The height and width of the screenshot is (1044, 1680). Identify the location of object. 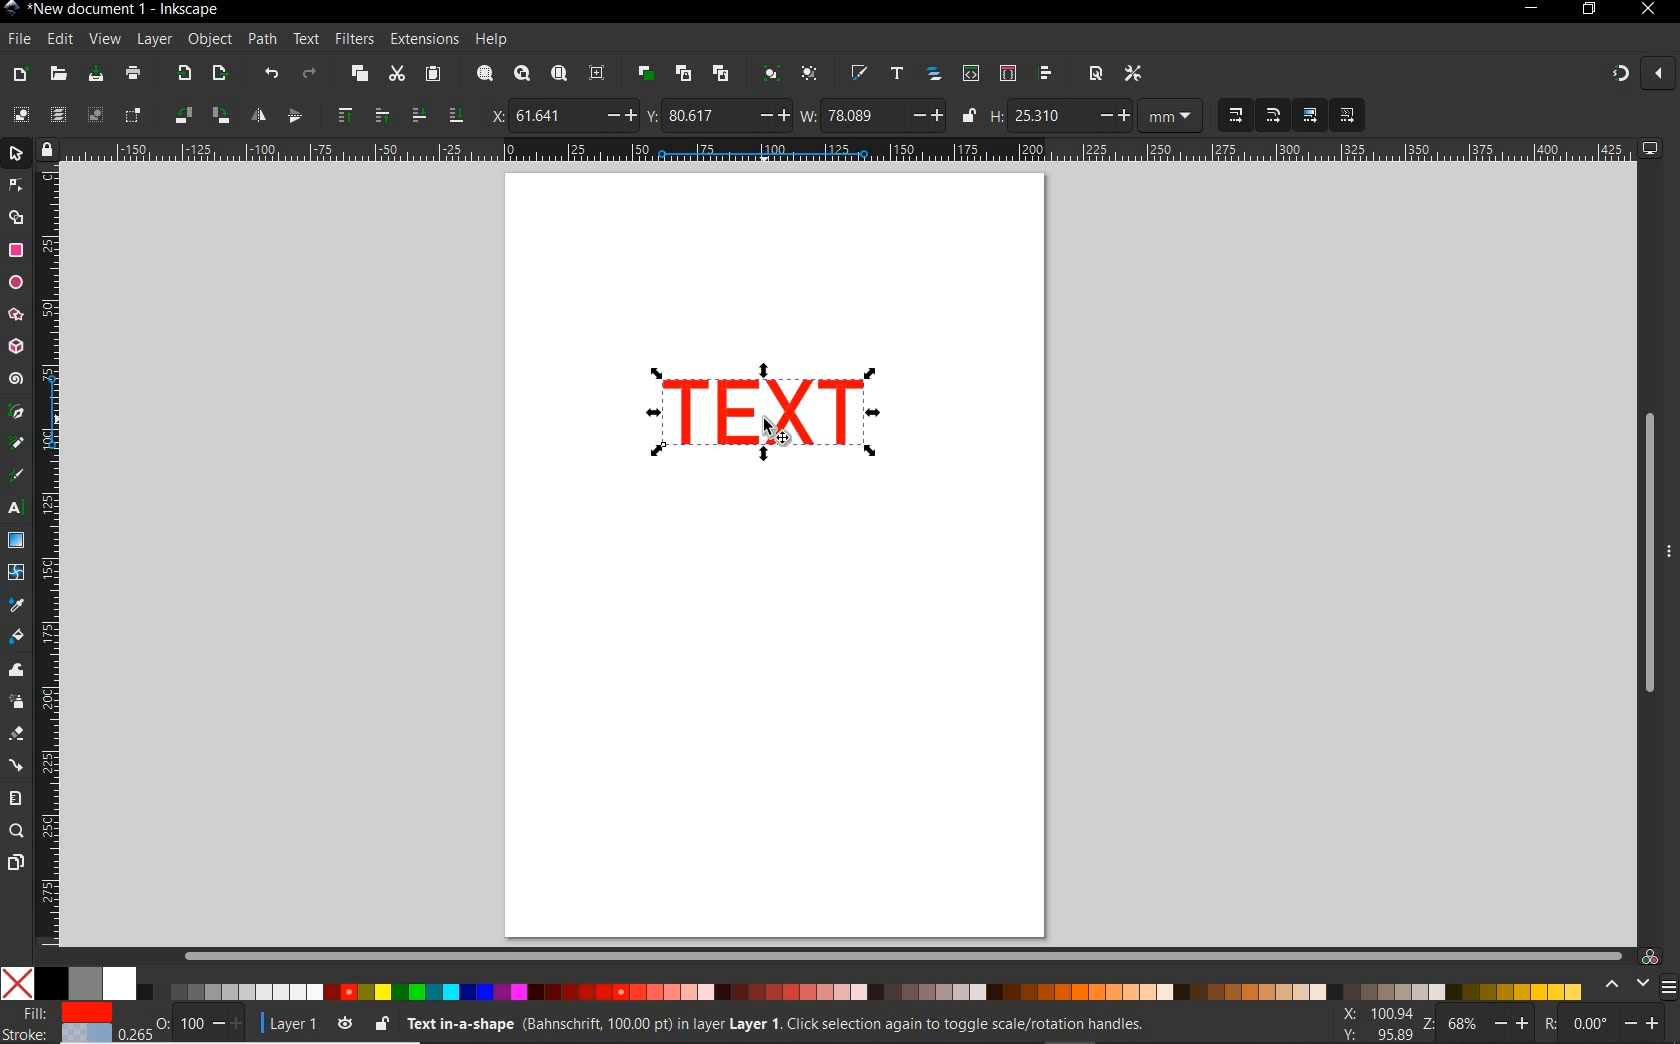
(210, 40).